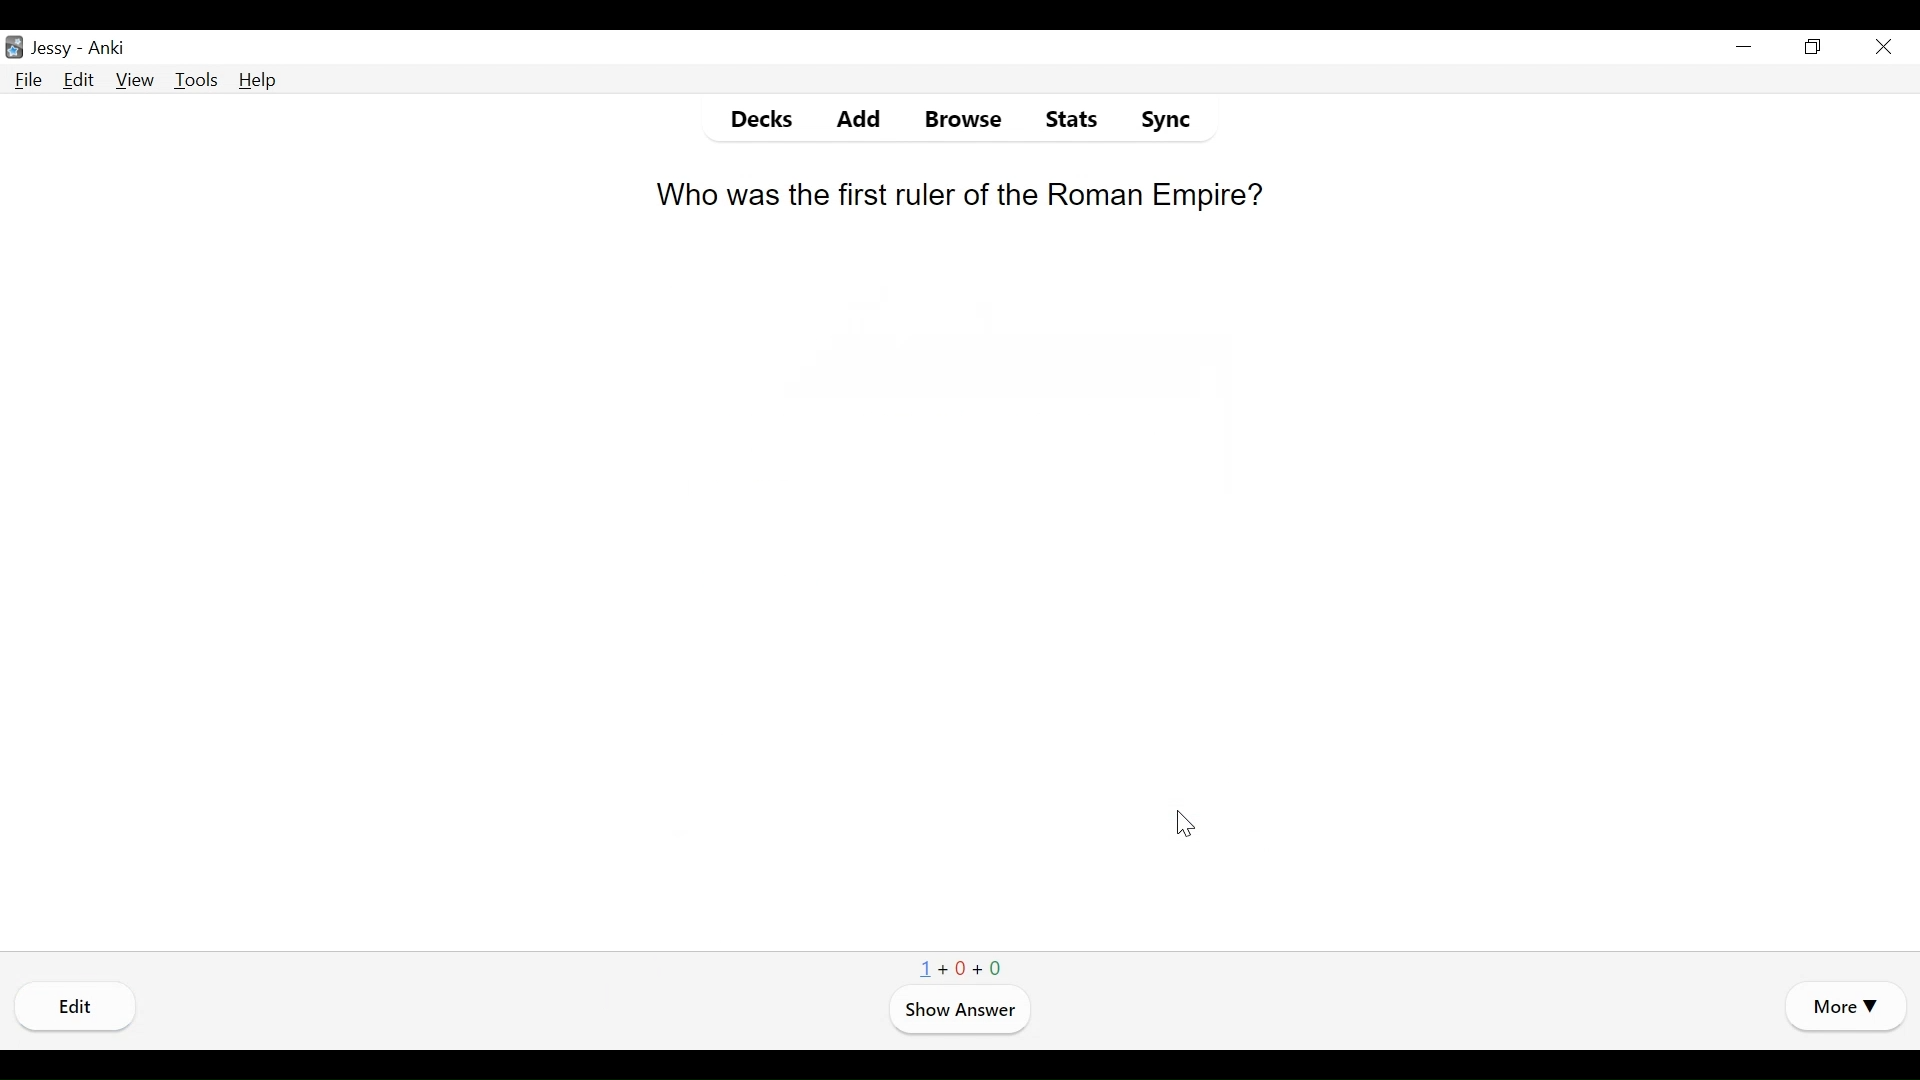  What do you see at coordinates (957, 195) in the screenshot?
I see `Who was the first ruler of the Roman Empire?` at bounding box center [957, 195].